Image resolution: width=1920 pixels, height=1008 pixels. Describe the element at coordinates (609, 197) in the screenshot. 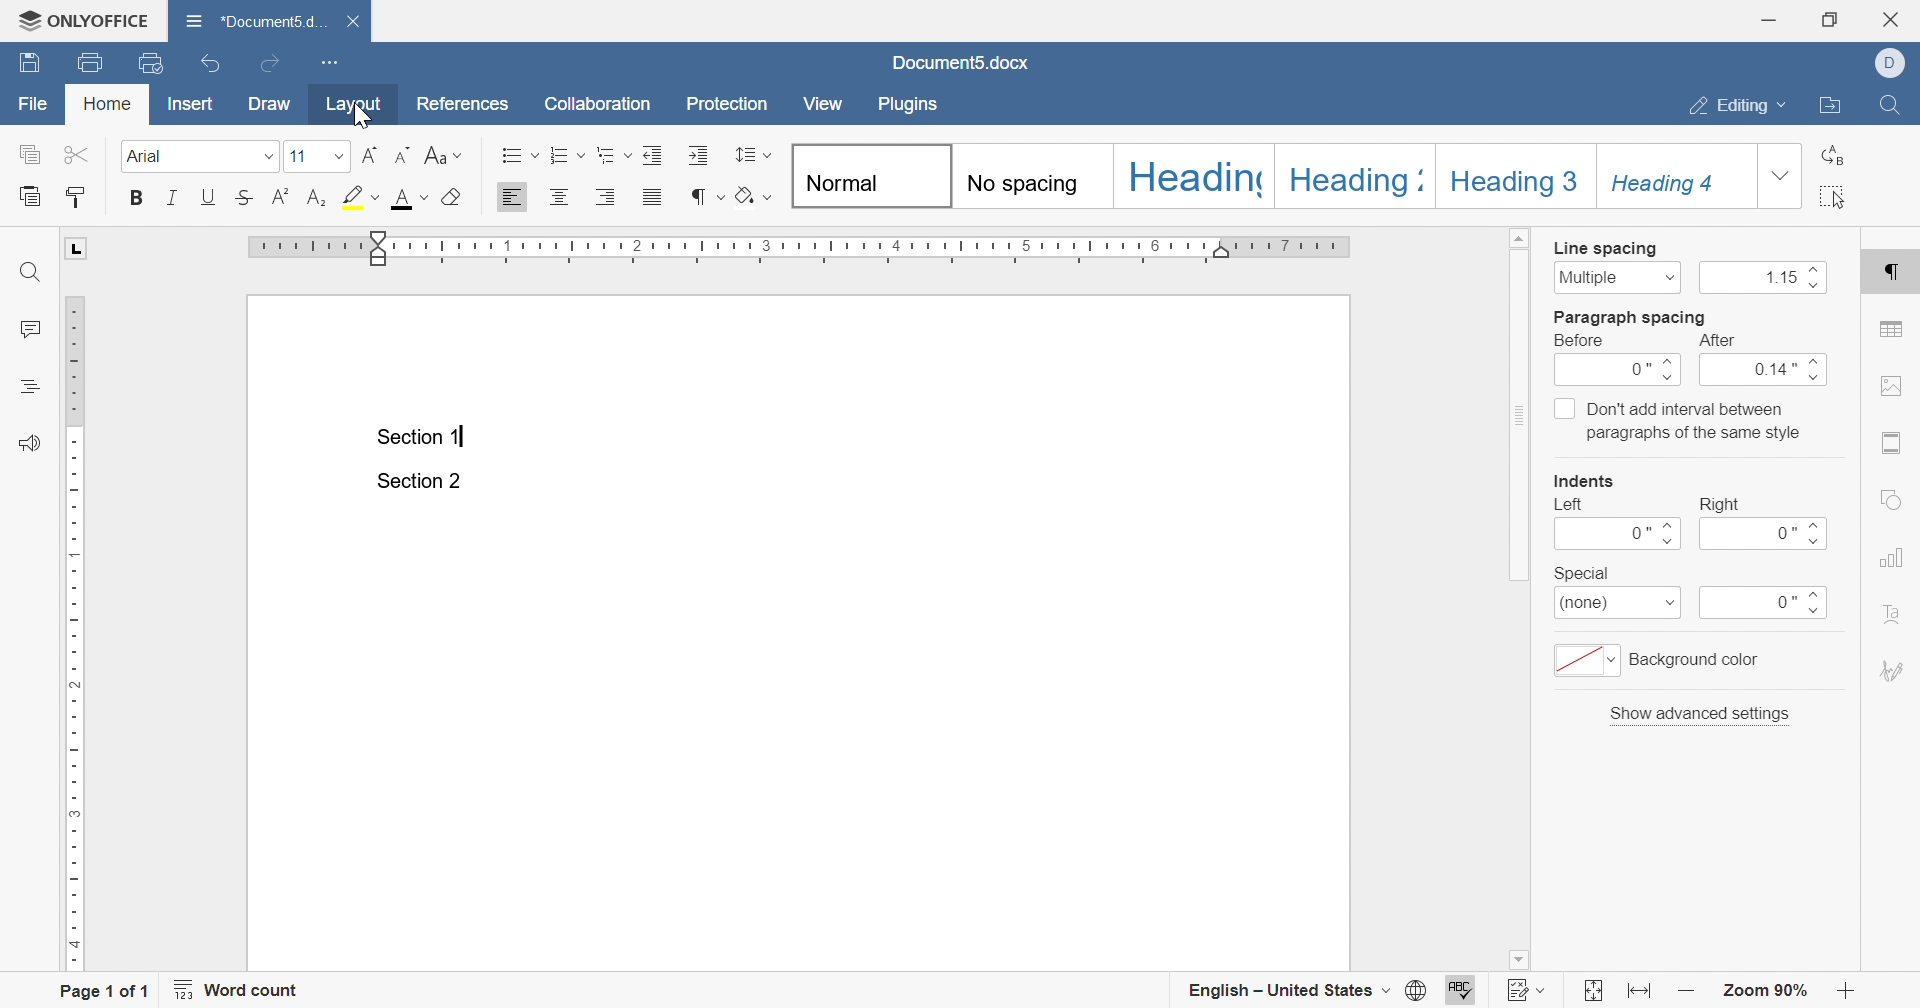

I see `Align right` at that location.